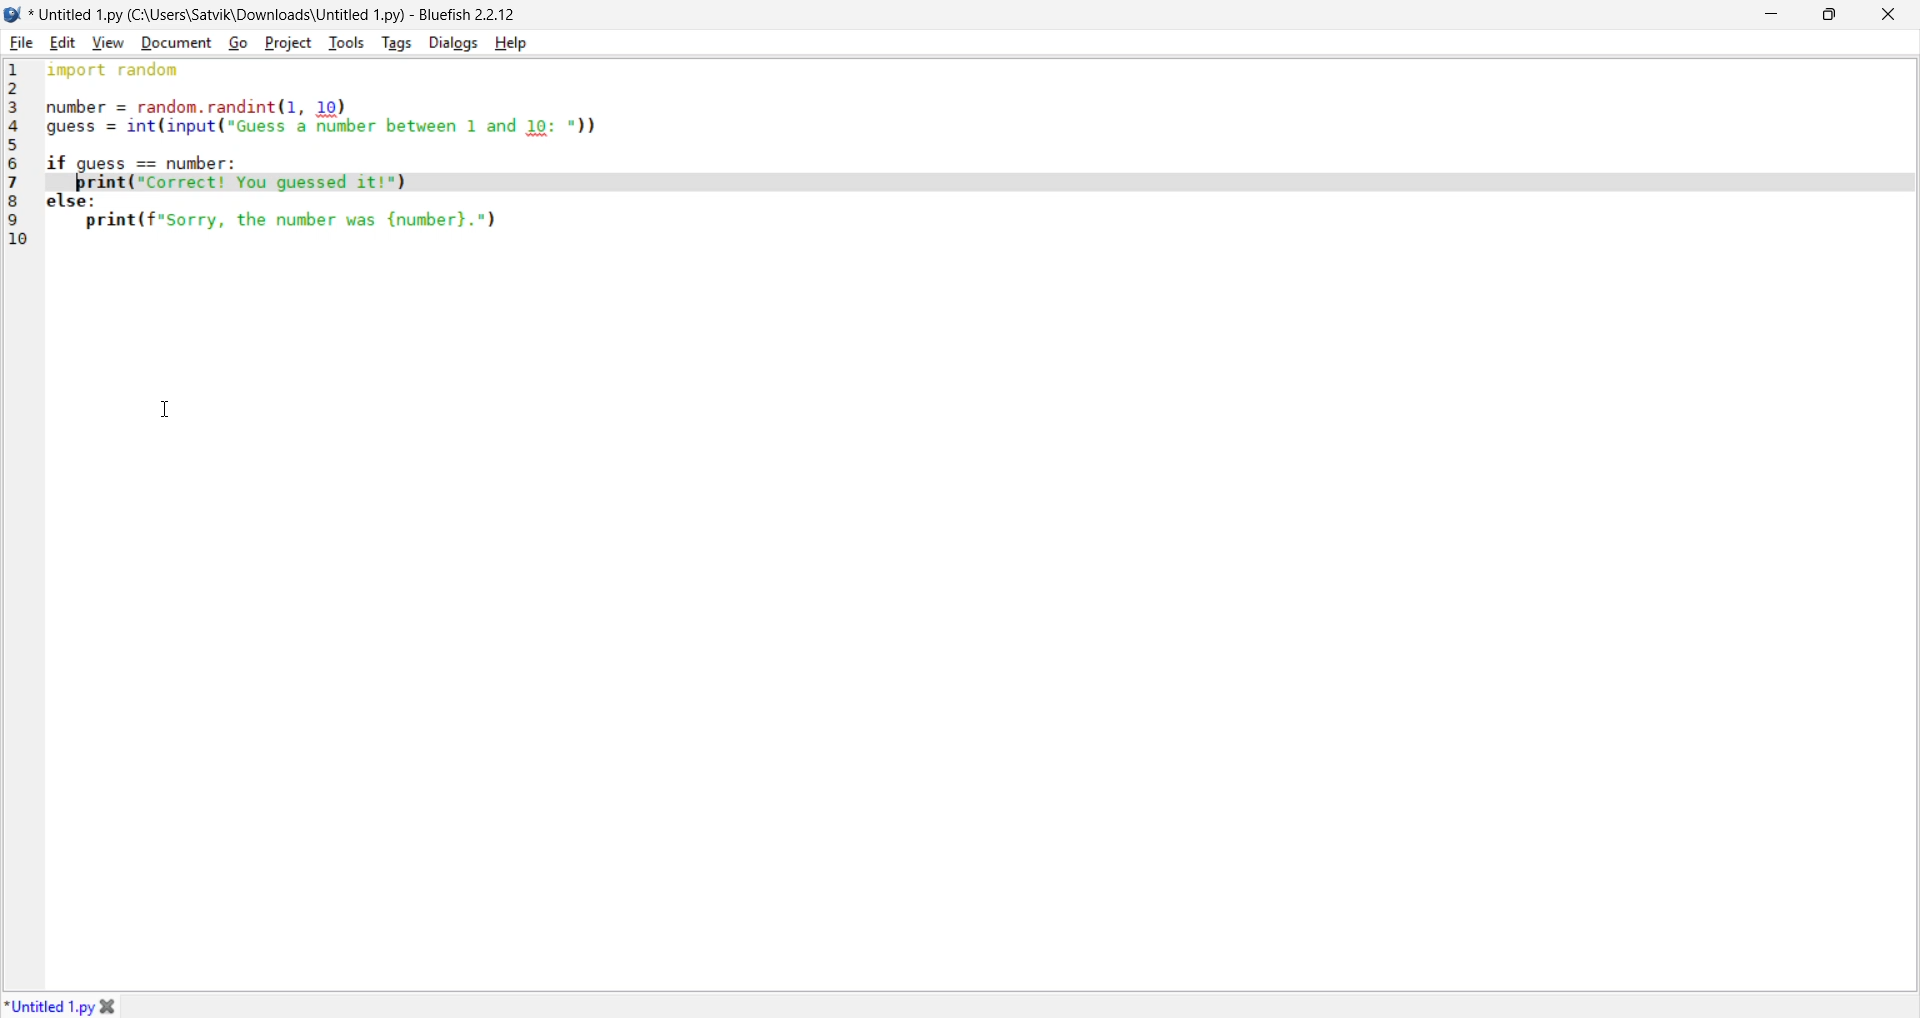 This screenshot has width=1920, height=1018. What do you see at coordinates (287, 43) in the screenshot?
I see `project` at bounding box center [287, 43].